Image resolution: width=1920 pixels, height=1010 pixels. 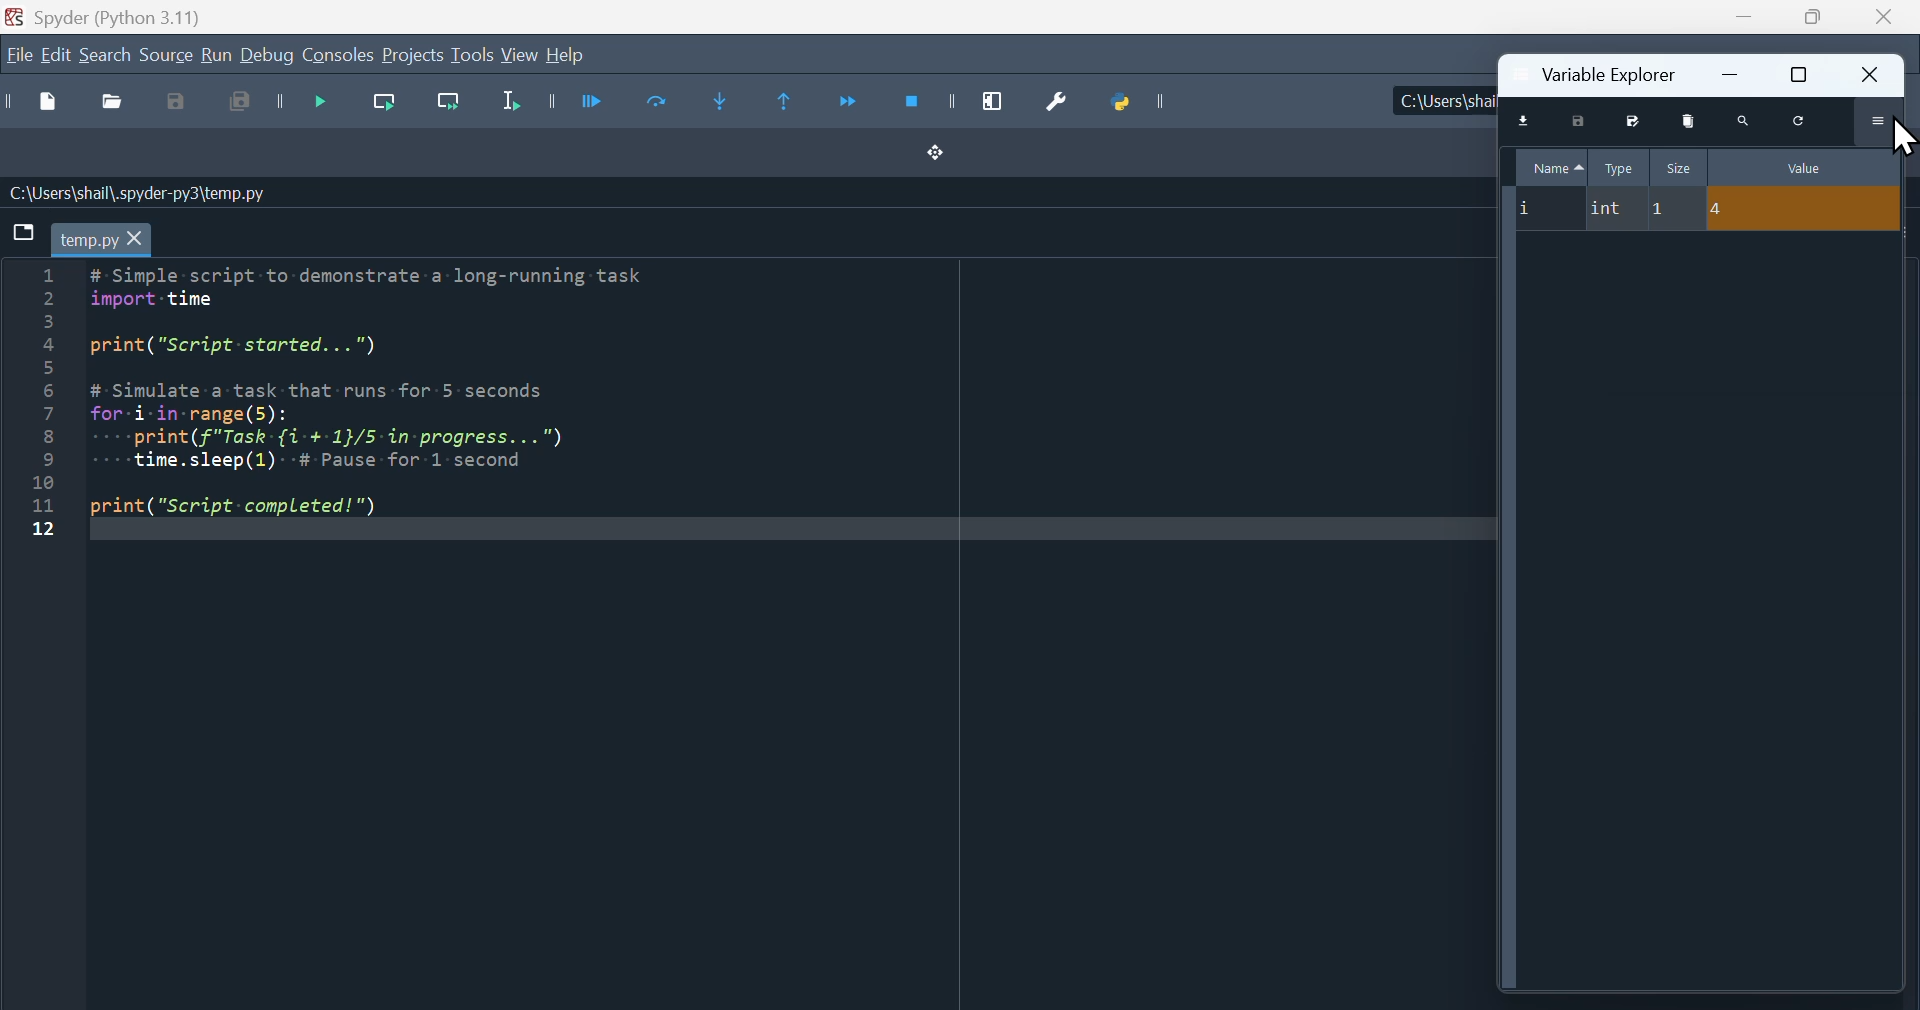 What do you see at coordinates (1630, 120) in the screenshot?
I see `save data as` at bounding box center [1630, 120].